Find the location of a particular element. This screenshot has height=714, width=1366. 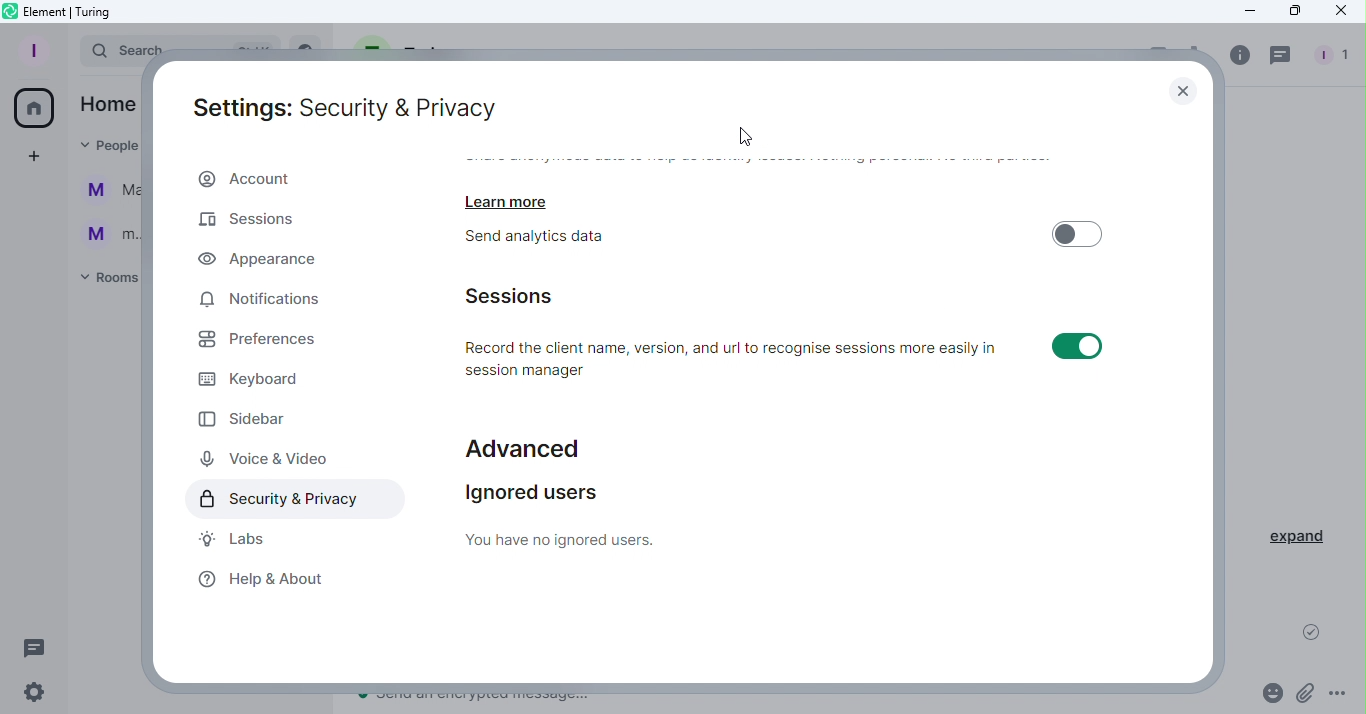

People is located at coordinates (1337, 52).